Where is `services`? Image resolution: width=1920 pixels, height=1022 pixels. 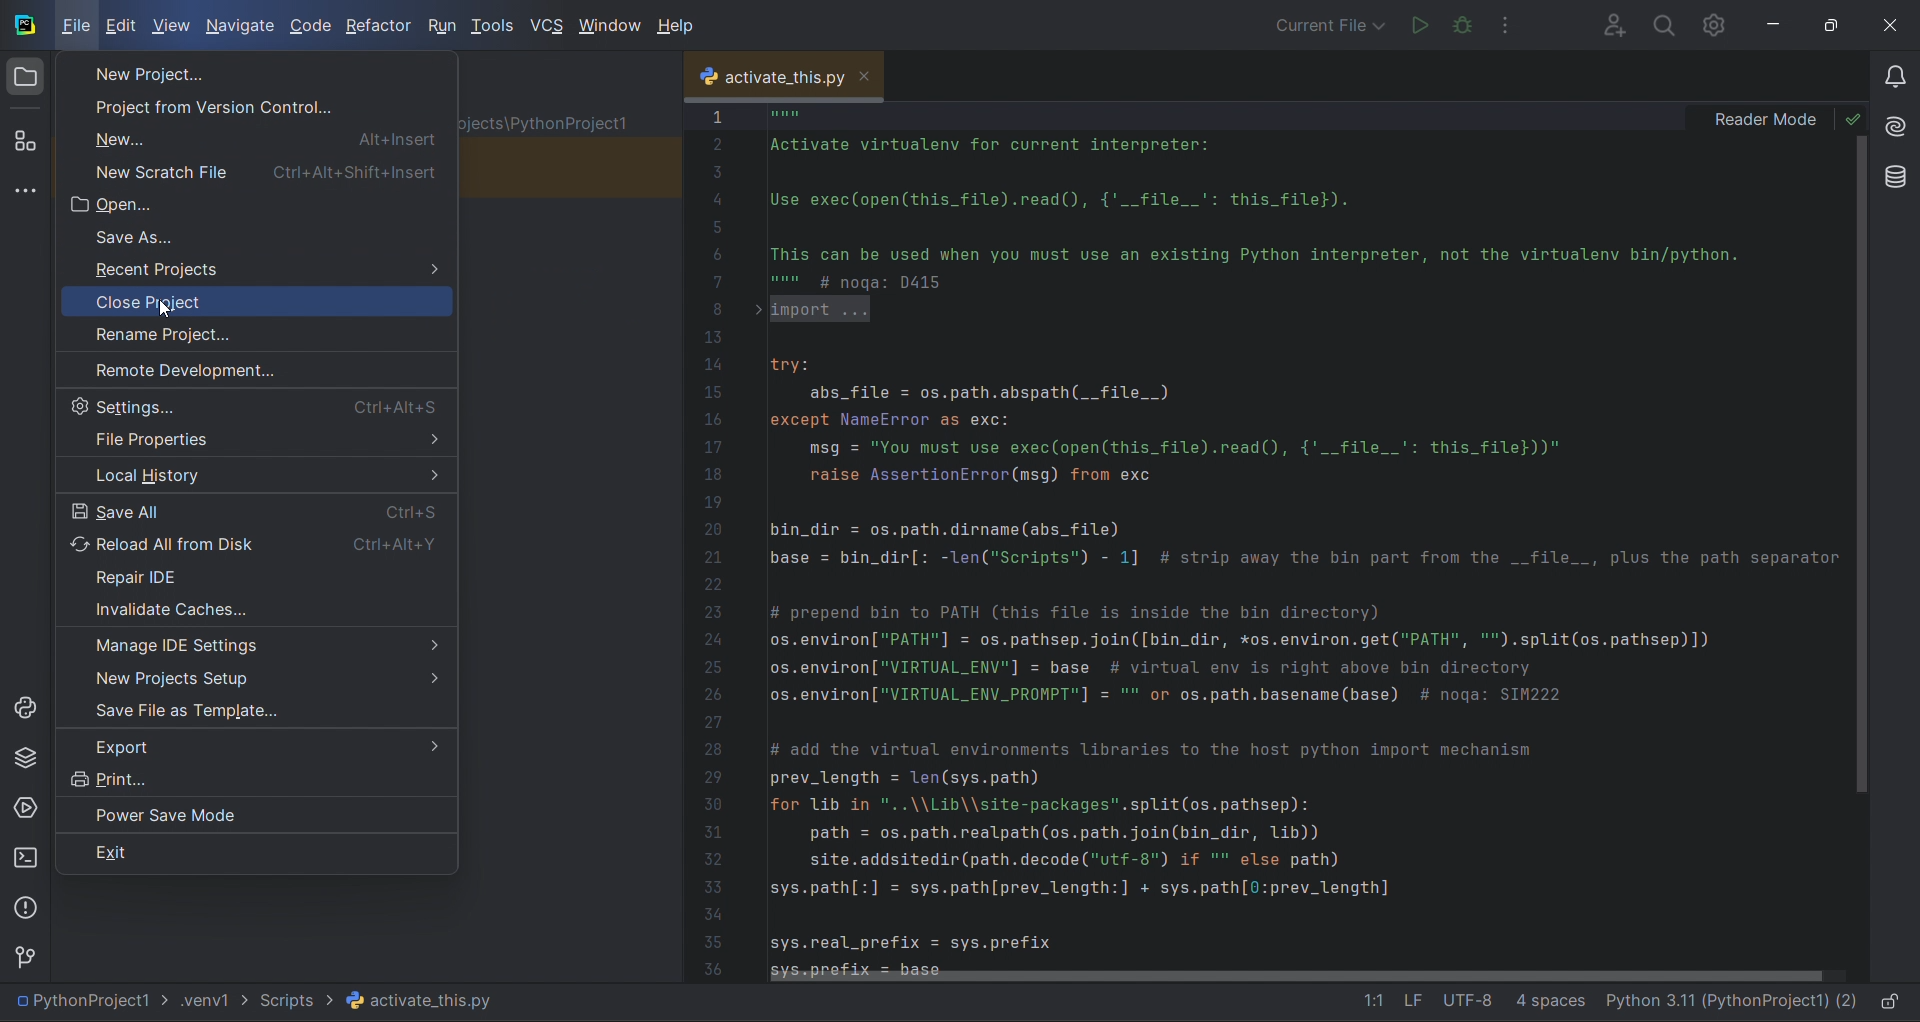
services is located at coordinates (23, 807).